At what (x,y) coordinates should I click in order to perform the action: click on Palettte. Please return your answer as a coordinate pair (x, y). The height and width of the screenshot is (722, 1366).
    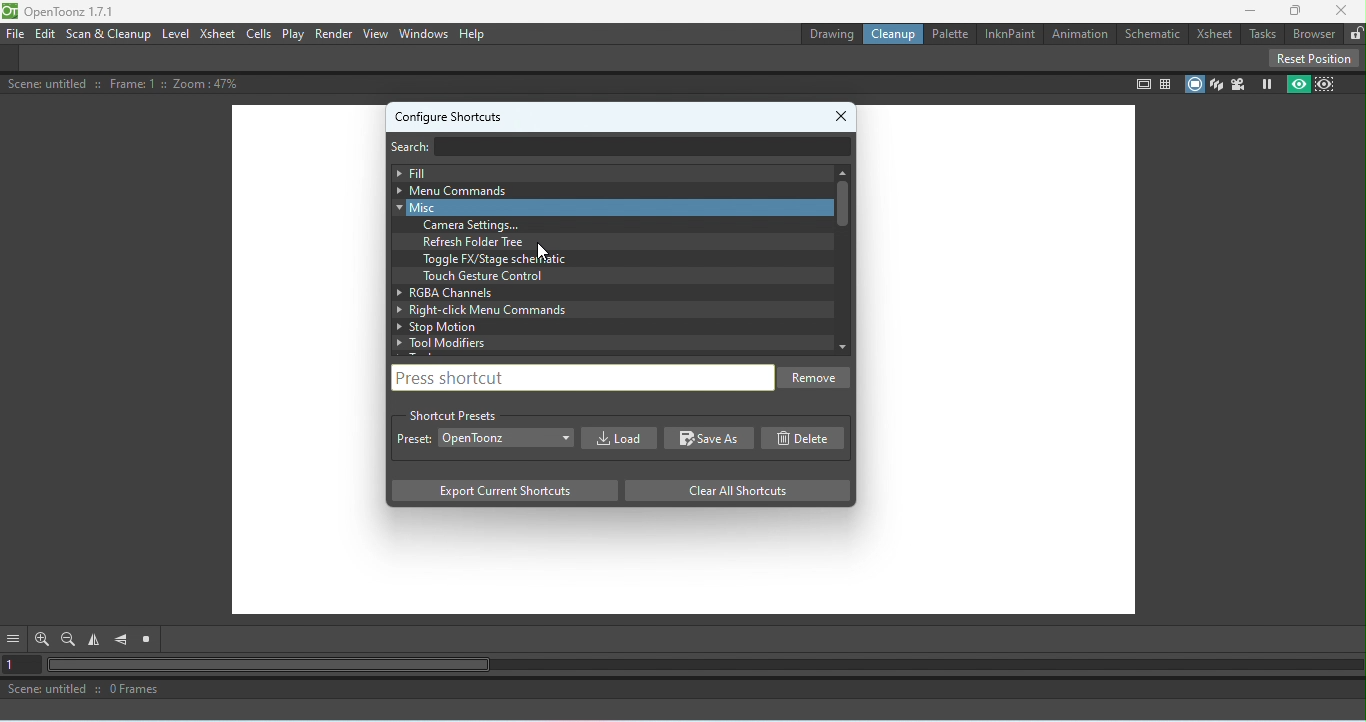
    Looking at the image, I should click on (949, 34).